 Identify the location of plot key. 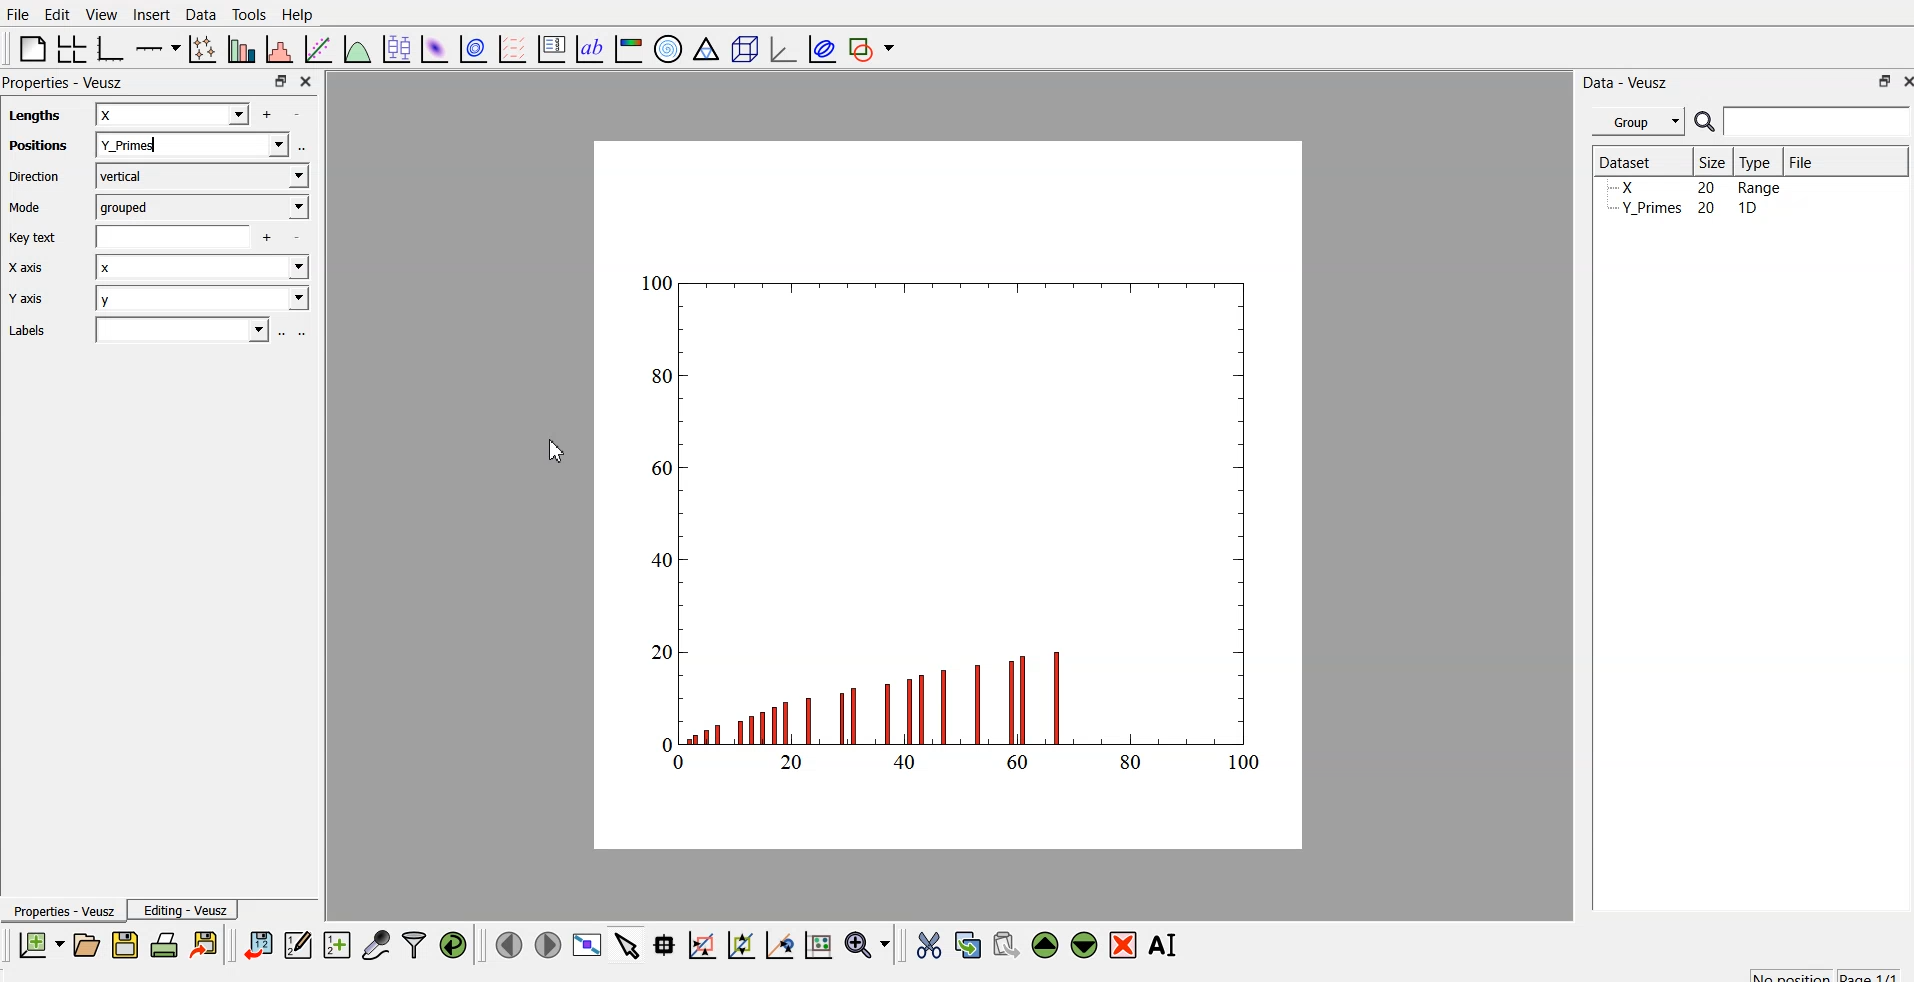
(552, 46).